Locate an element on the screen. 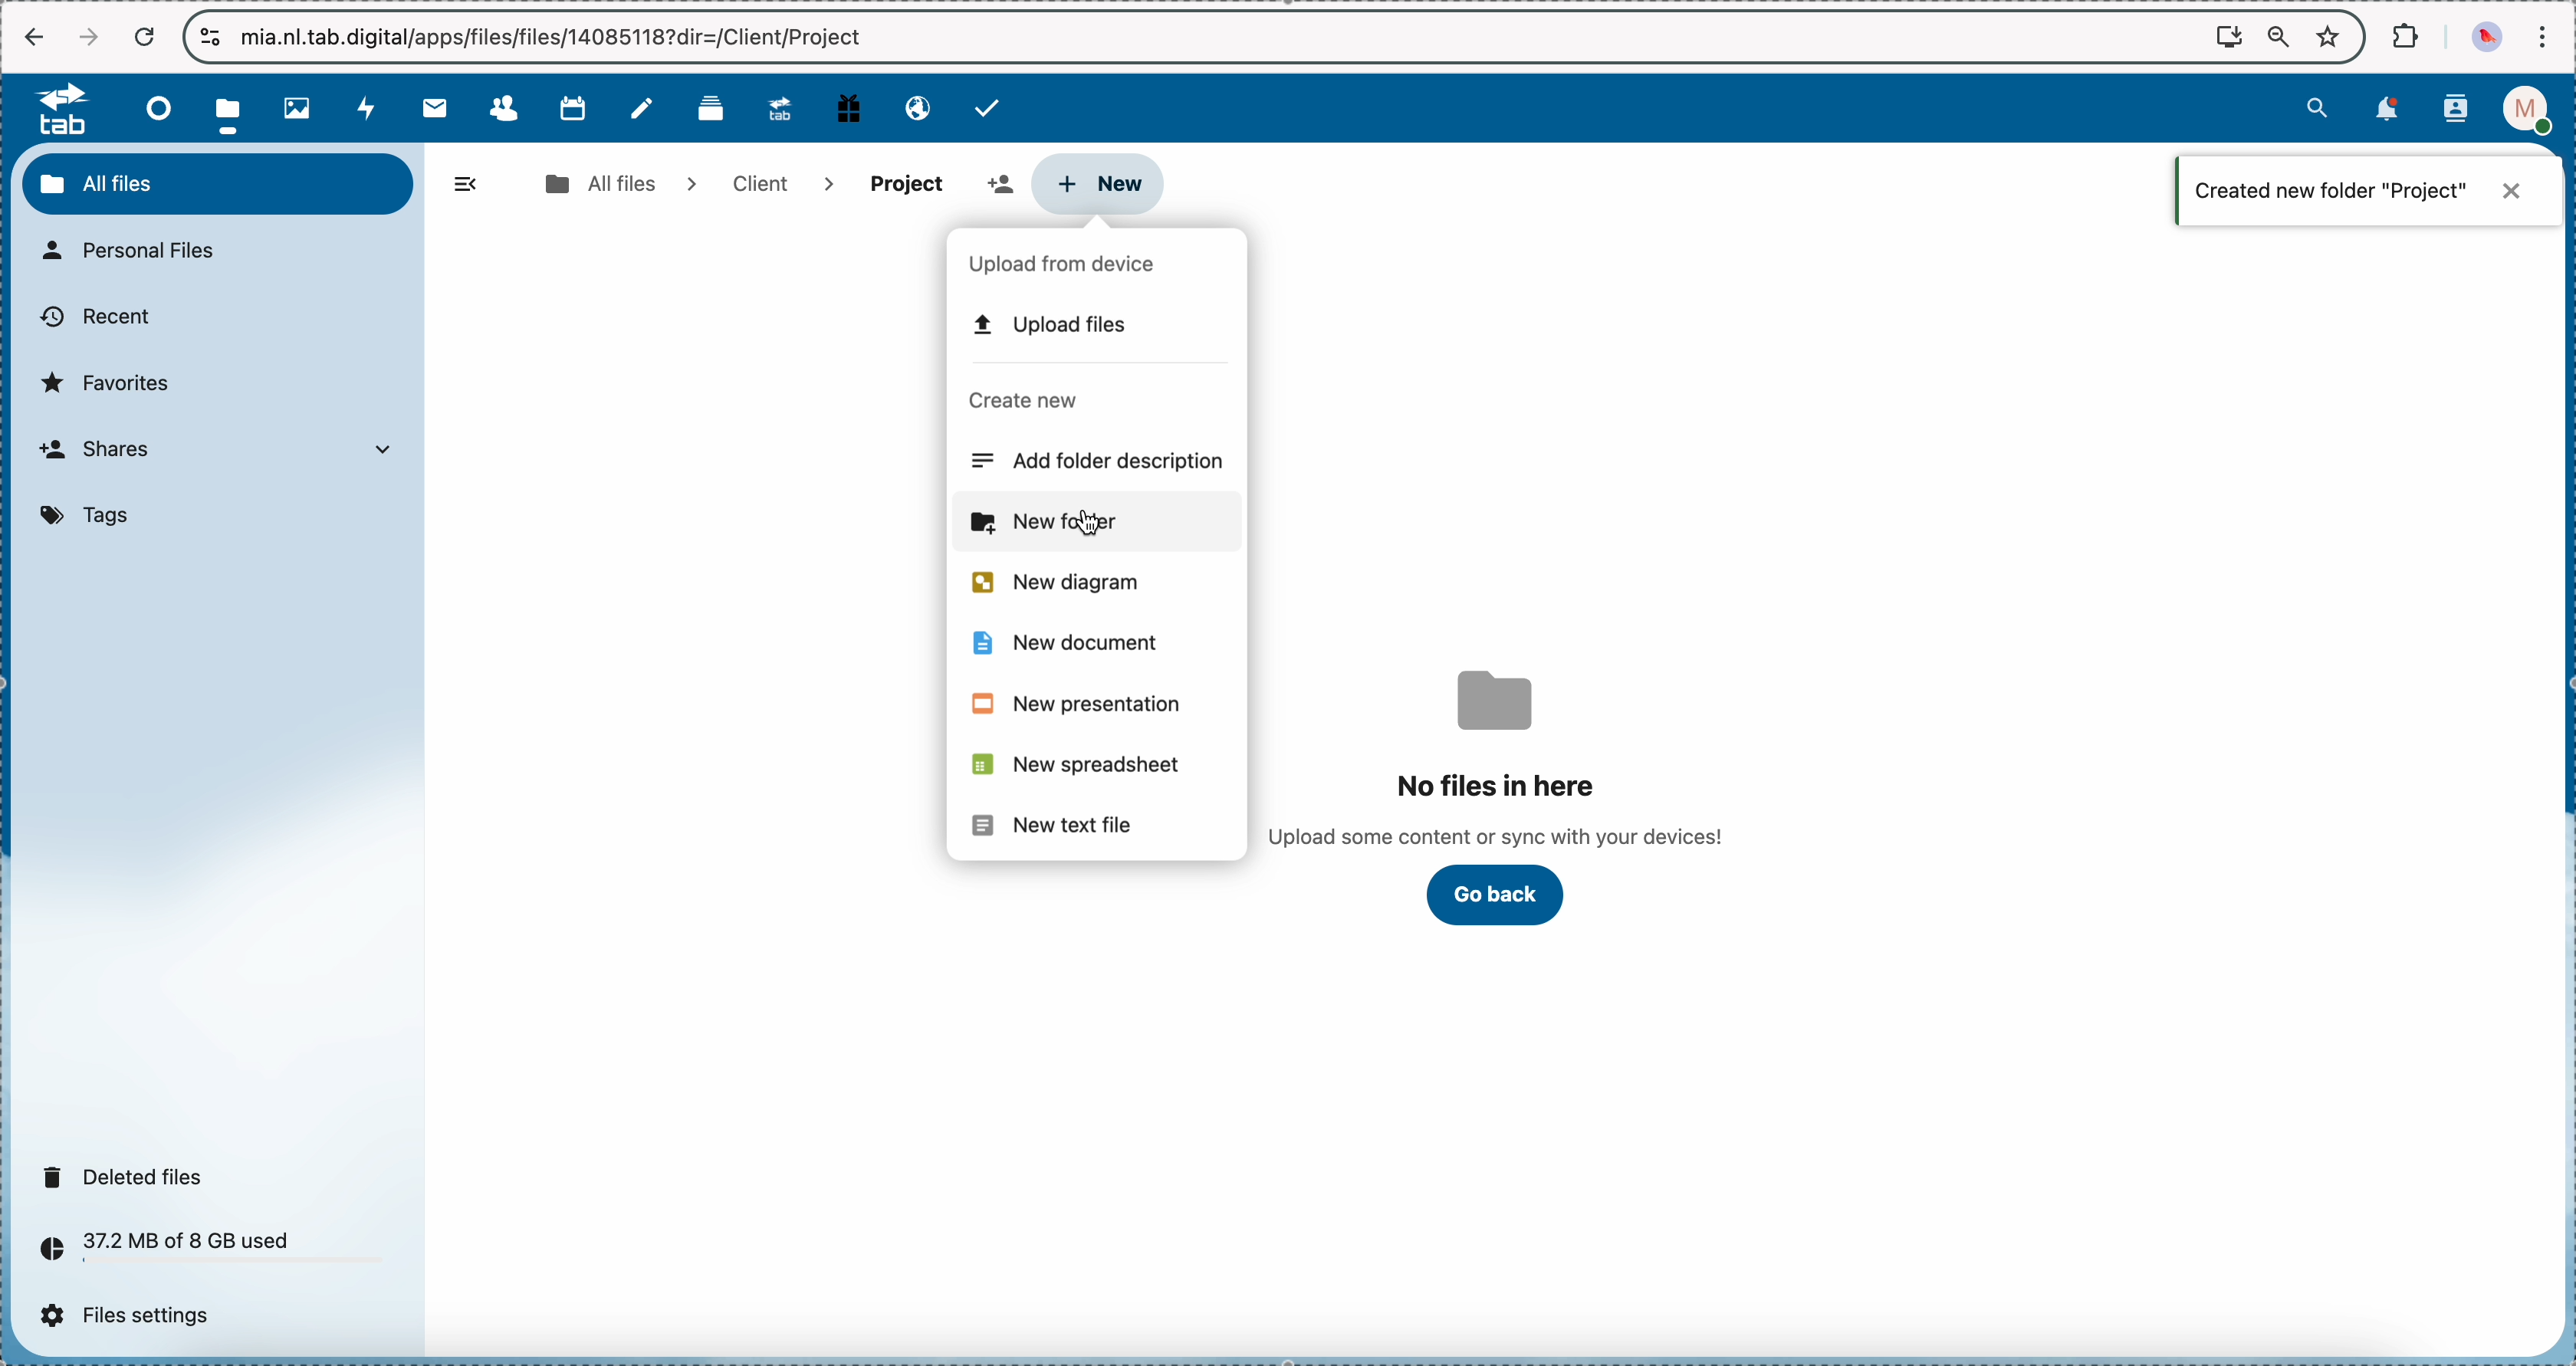  recent is located at coordinates (94, 318).